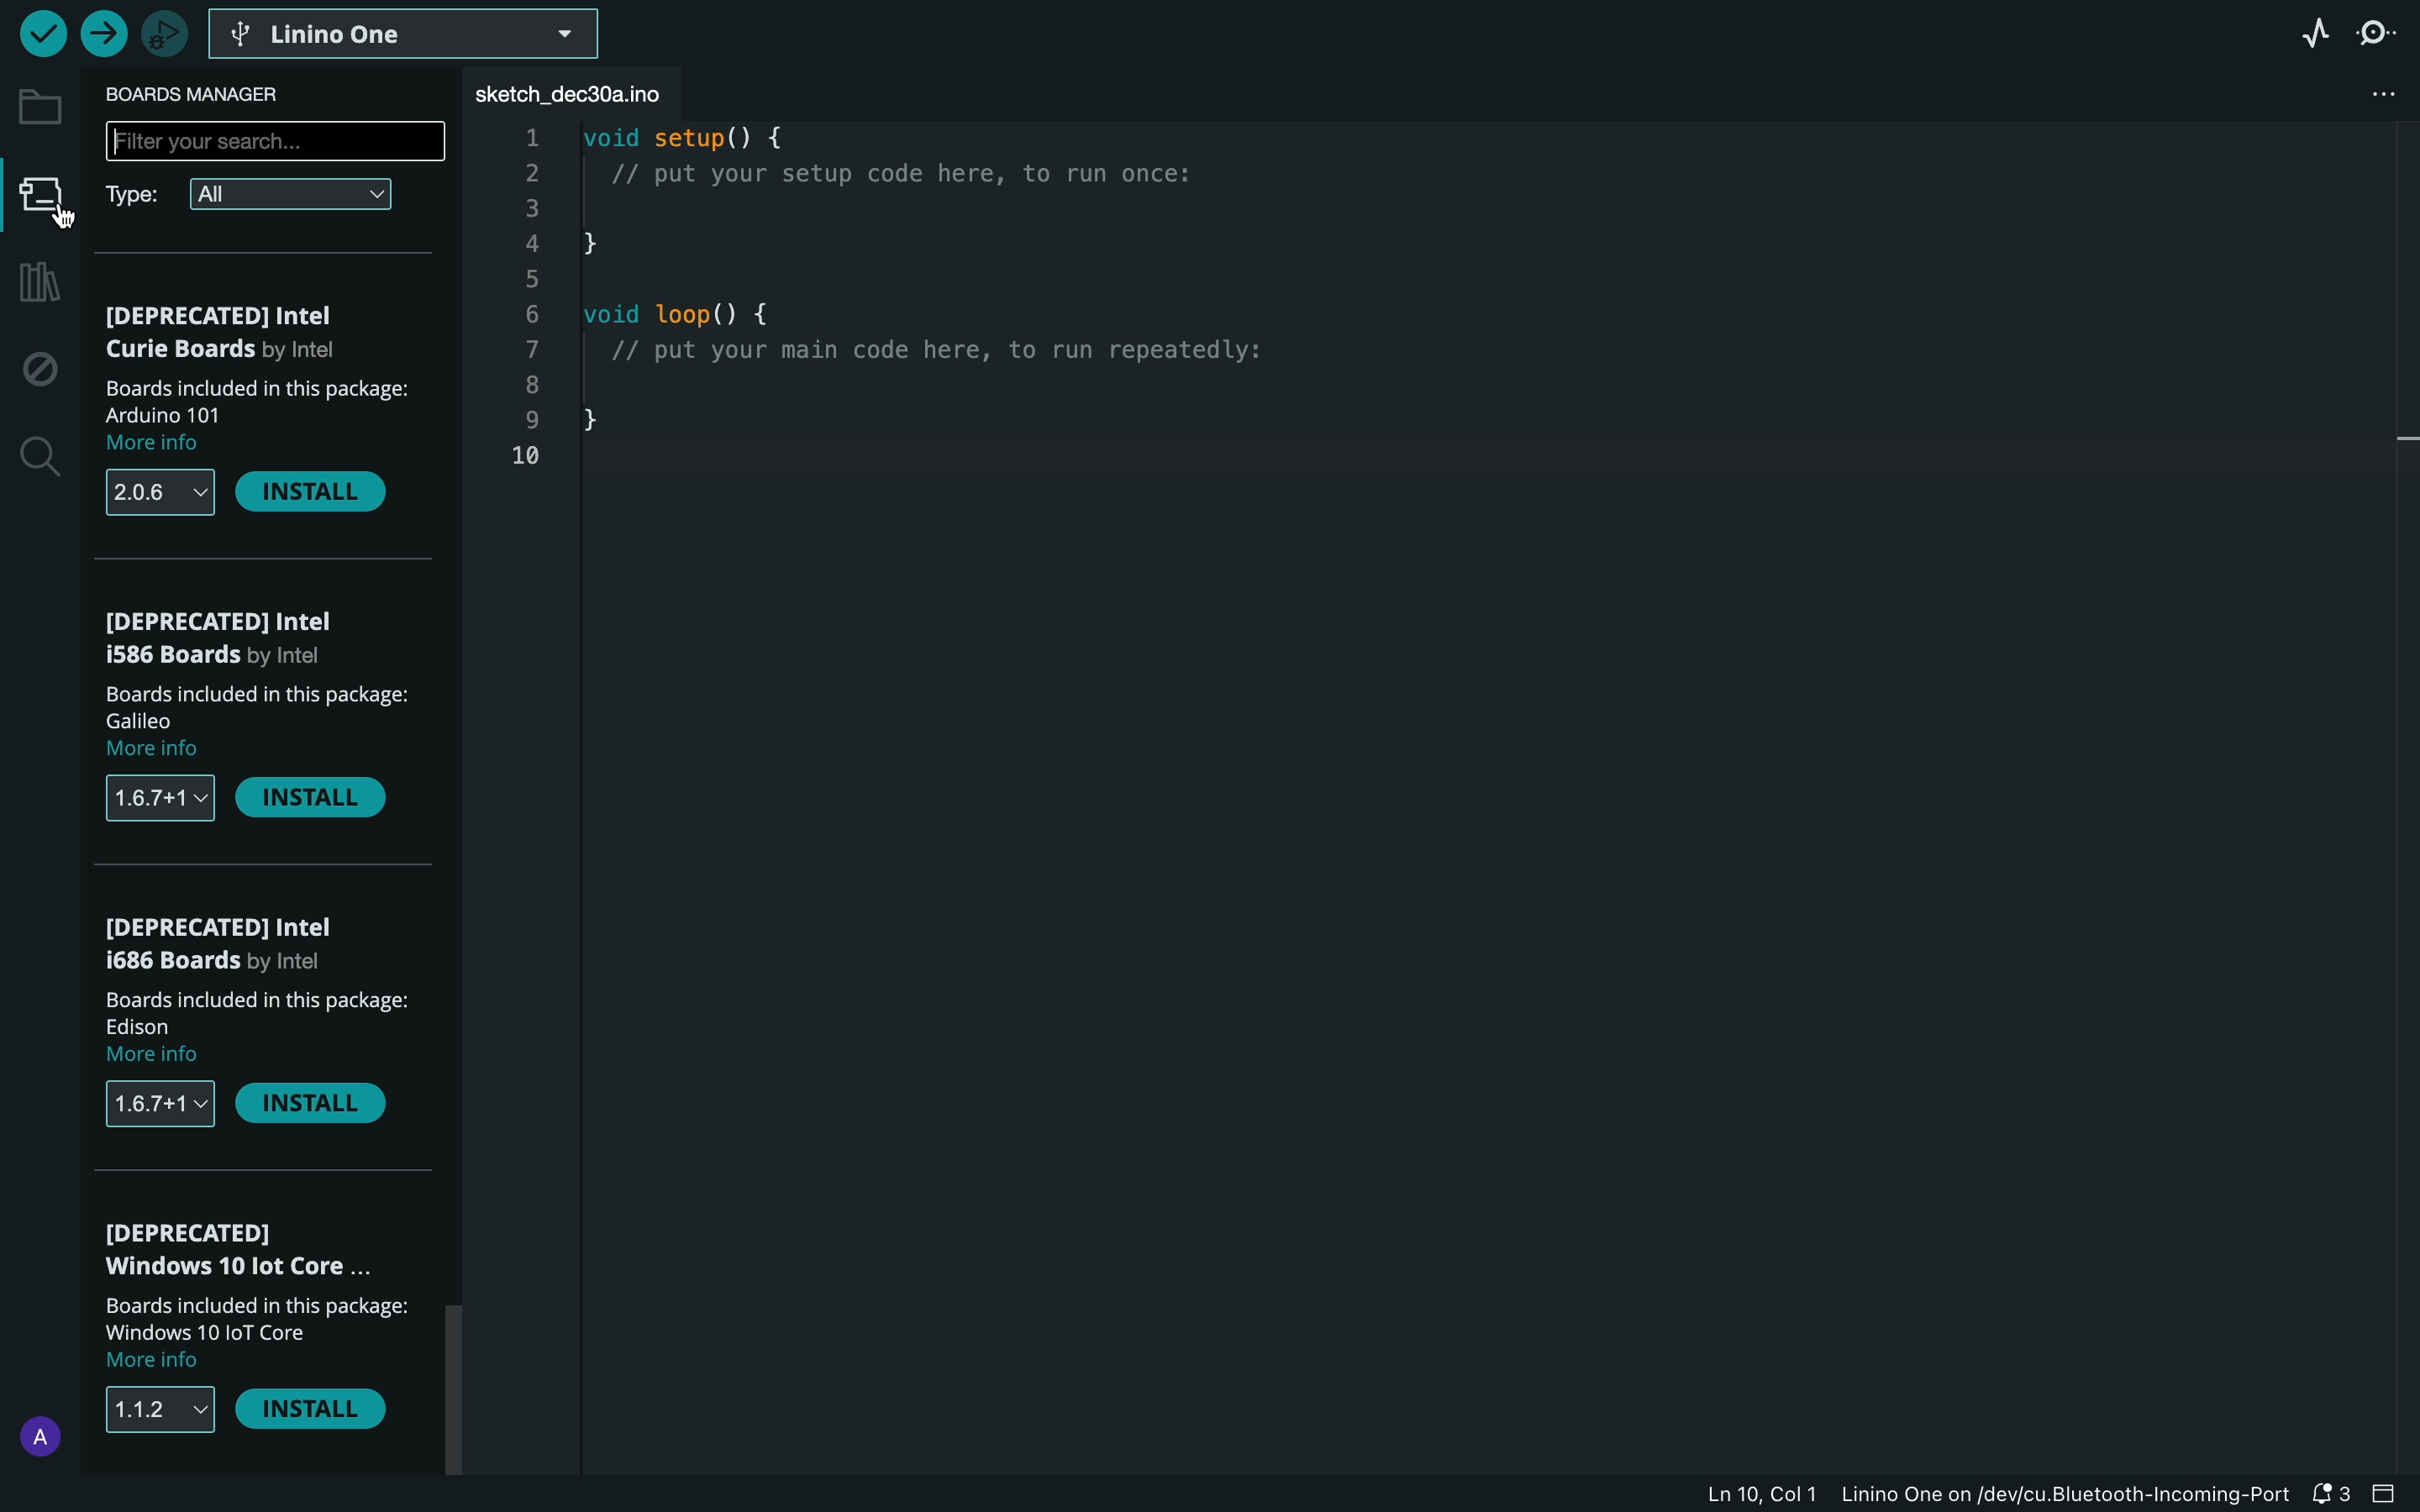 The image size is (2420, 1512). Describe the element at coordinates (35, 368) in the screenshot. I see `debug` at that location.